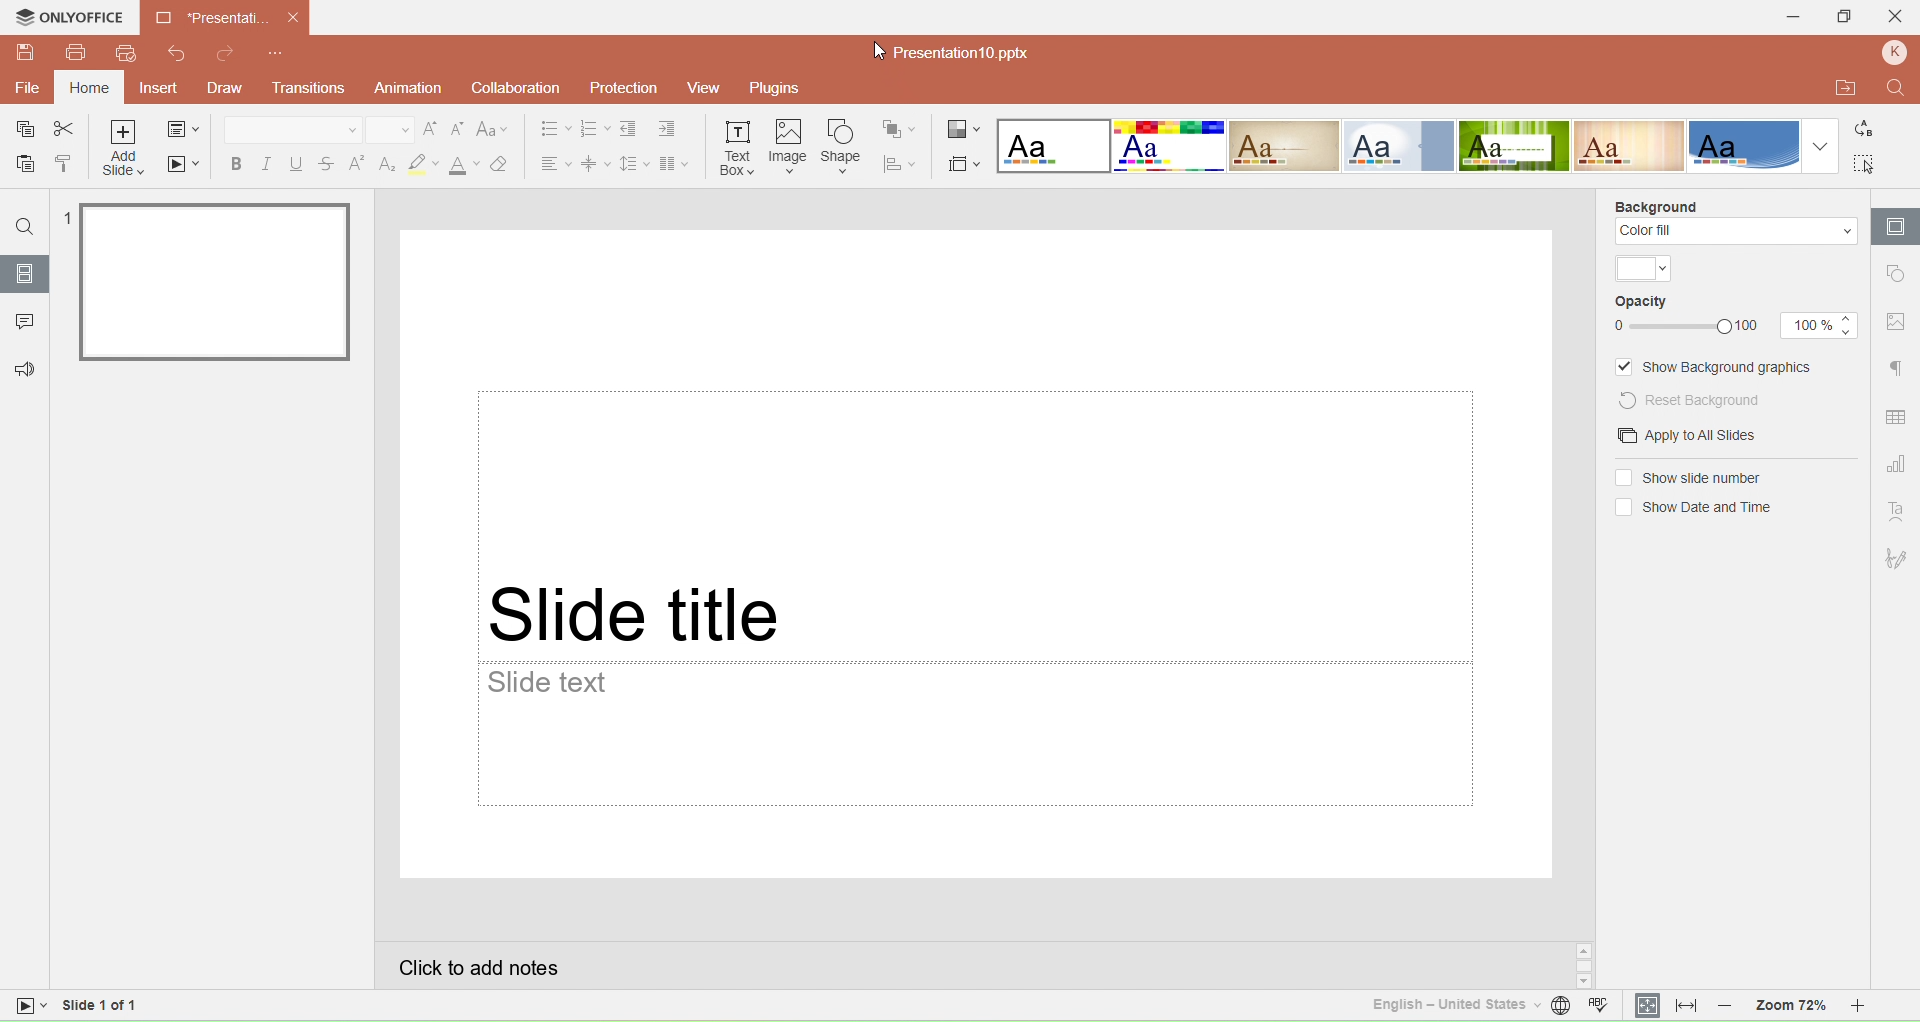 The width and height of the screenshot is (1920, 1022). What do you see at coordinates (1284, 146) in the screenshot?
I see `Classic` at bounding box center [1284, 146].